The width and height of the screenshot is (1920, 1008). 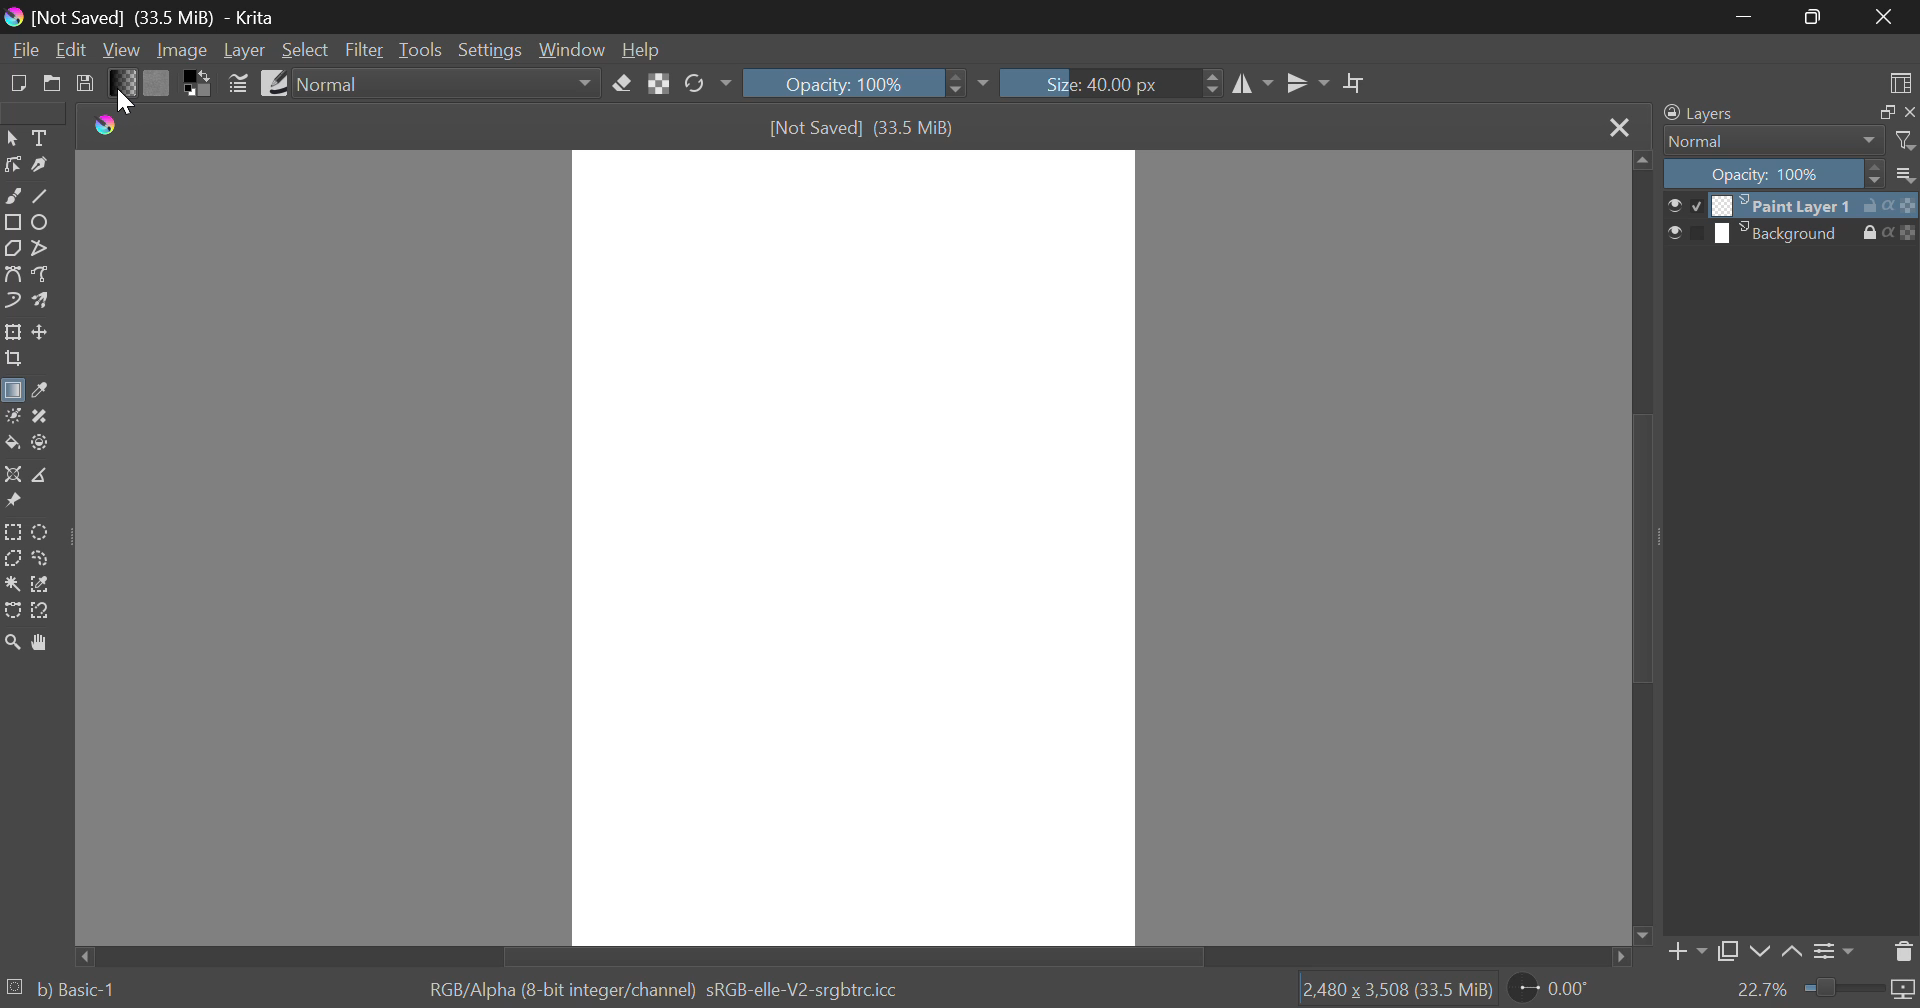 What do you see at coordinates (38, 165) in the screenshot?
I see `Calligraphic Line` at bounding box center [38, 165].